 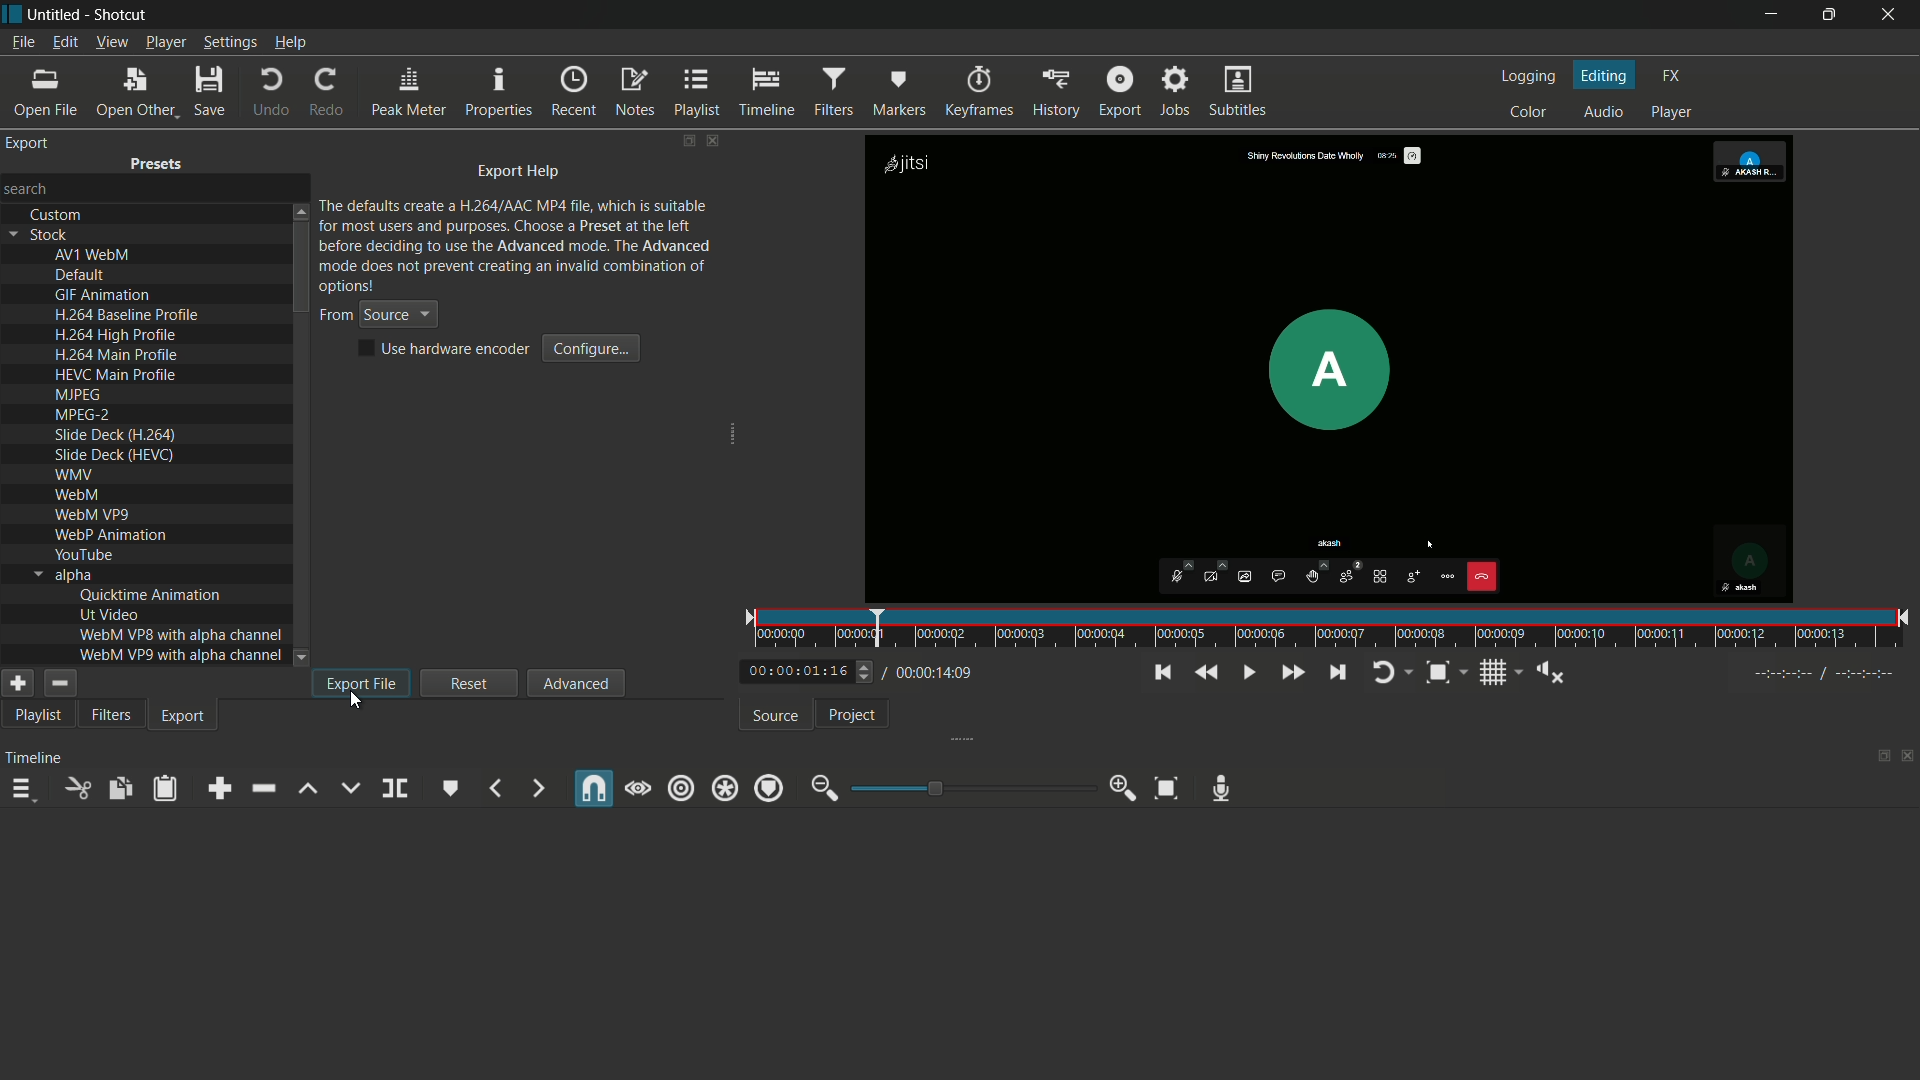 I want to click on edit menu, so click(x=61, y=41).